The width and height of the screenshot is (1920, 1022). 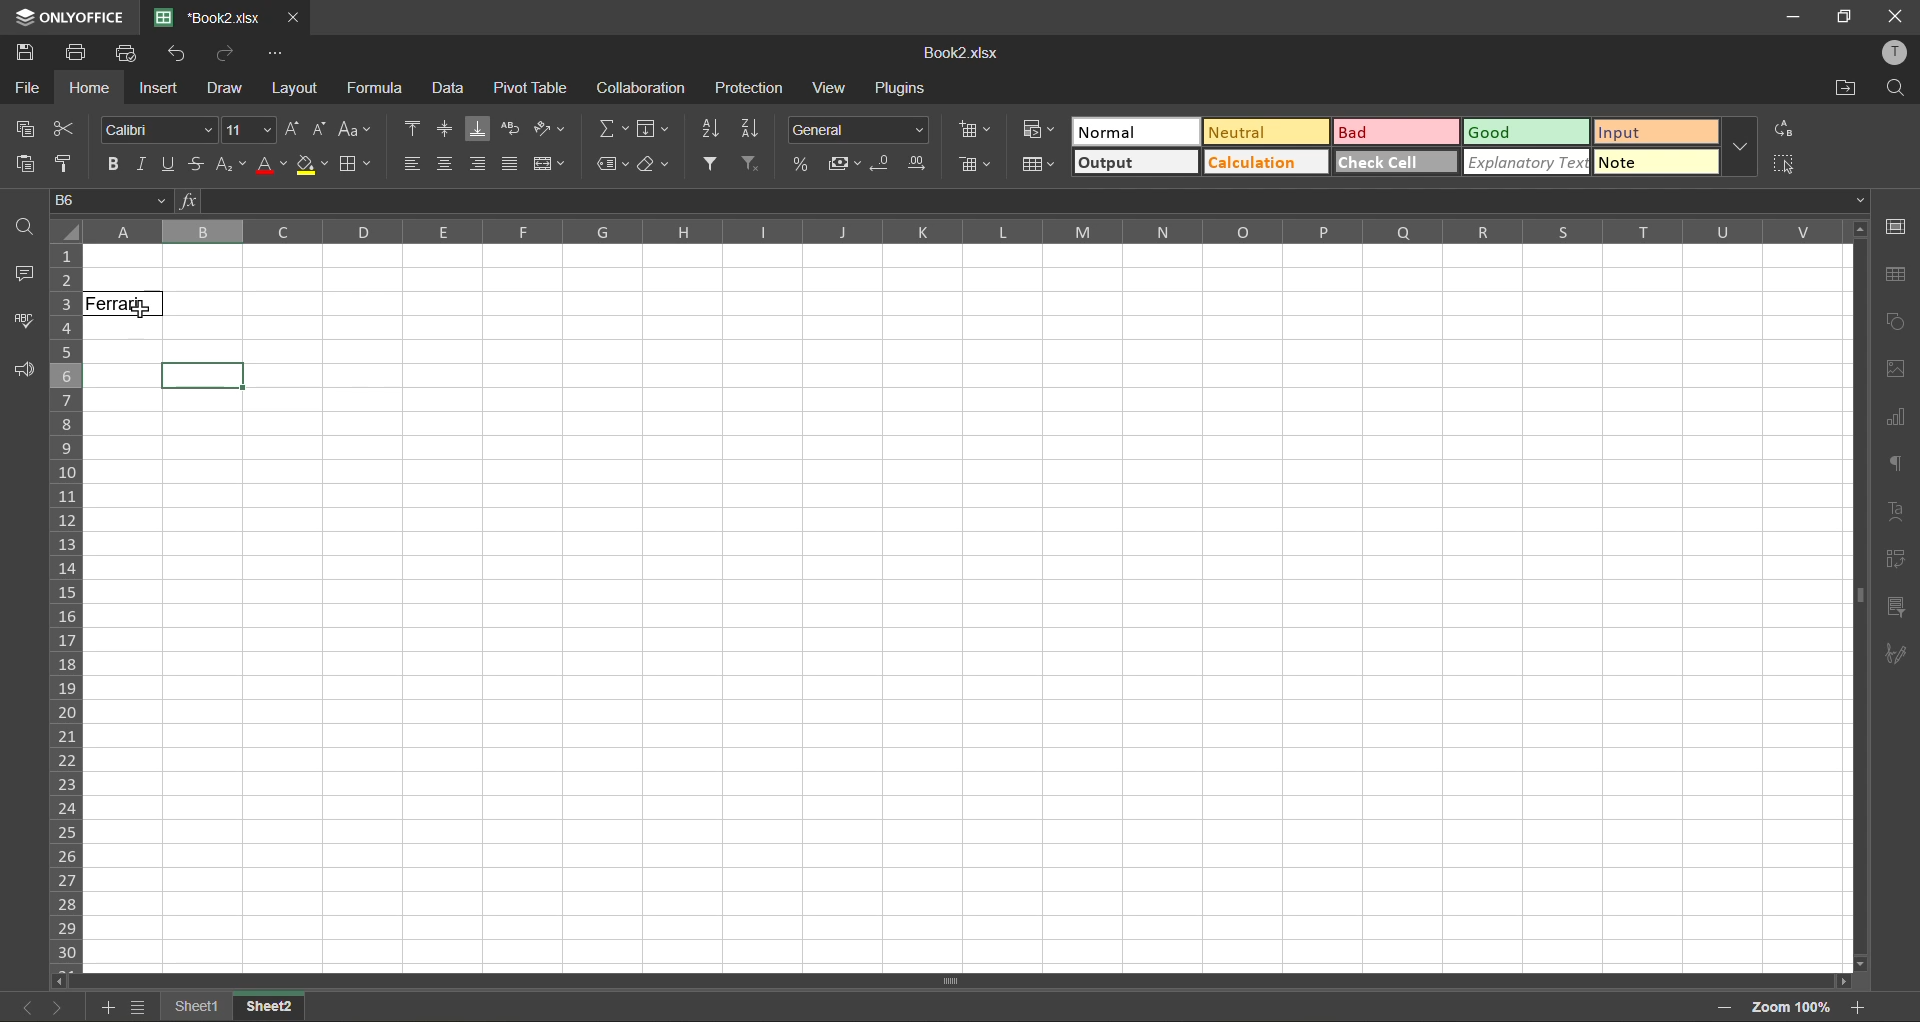 I want to click on delete cells, so click(x=975, y=164).